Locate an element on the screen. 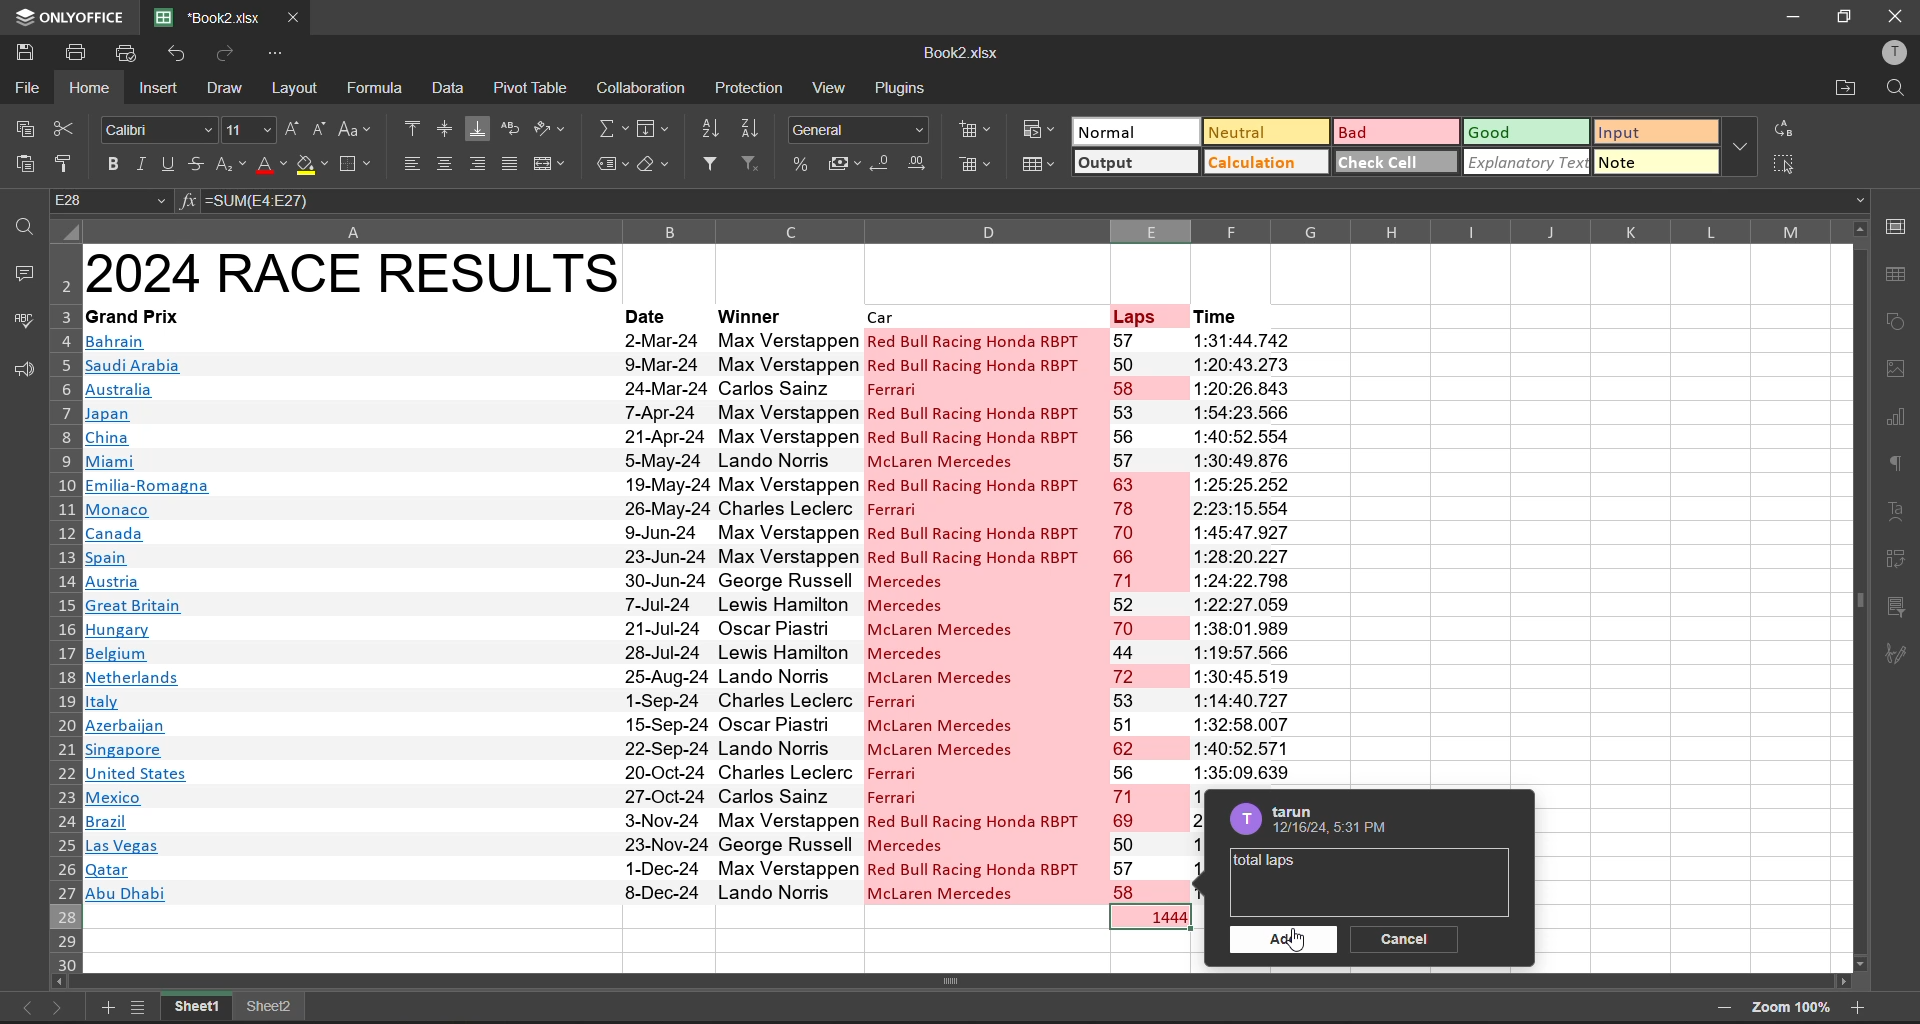 The height and width of the screenshot is (1024, 1920). fields is located at coordinates (647, 133).